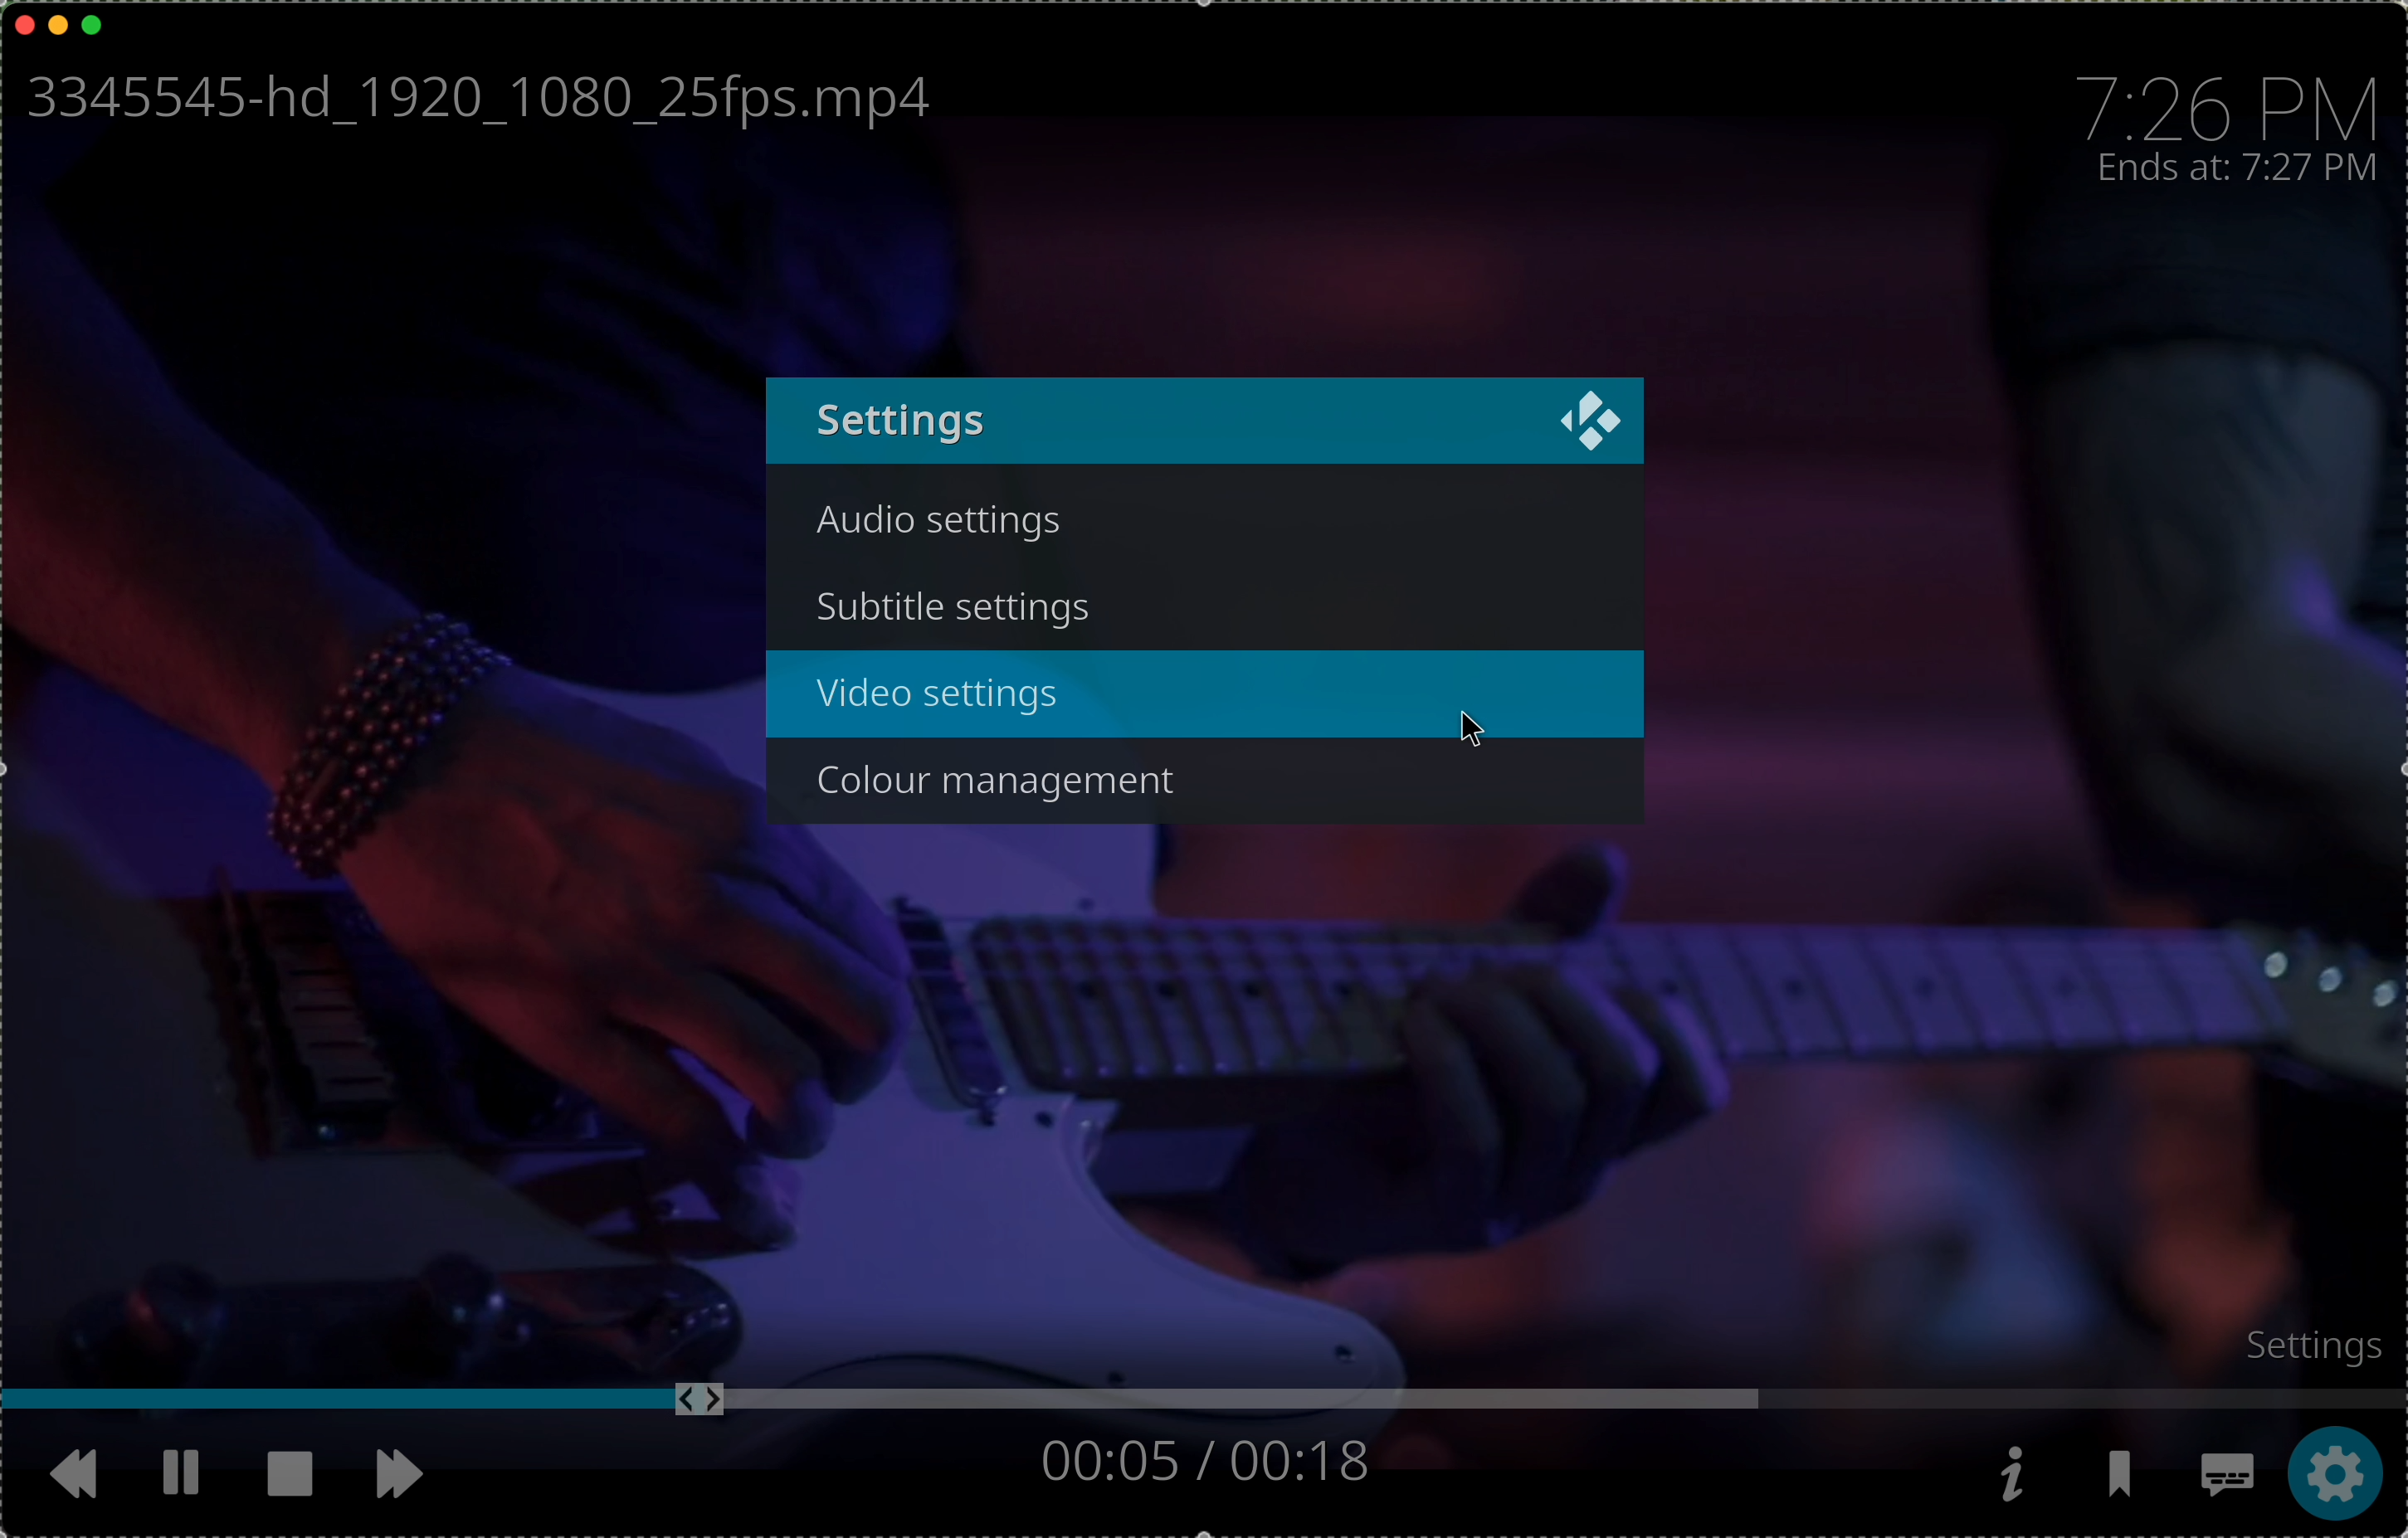 The width and height of the screenshot is (2408, 1538). Describe the element at coordinates (289, 1472) in the screenshot. I see `stop` at that location.